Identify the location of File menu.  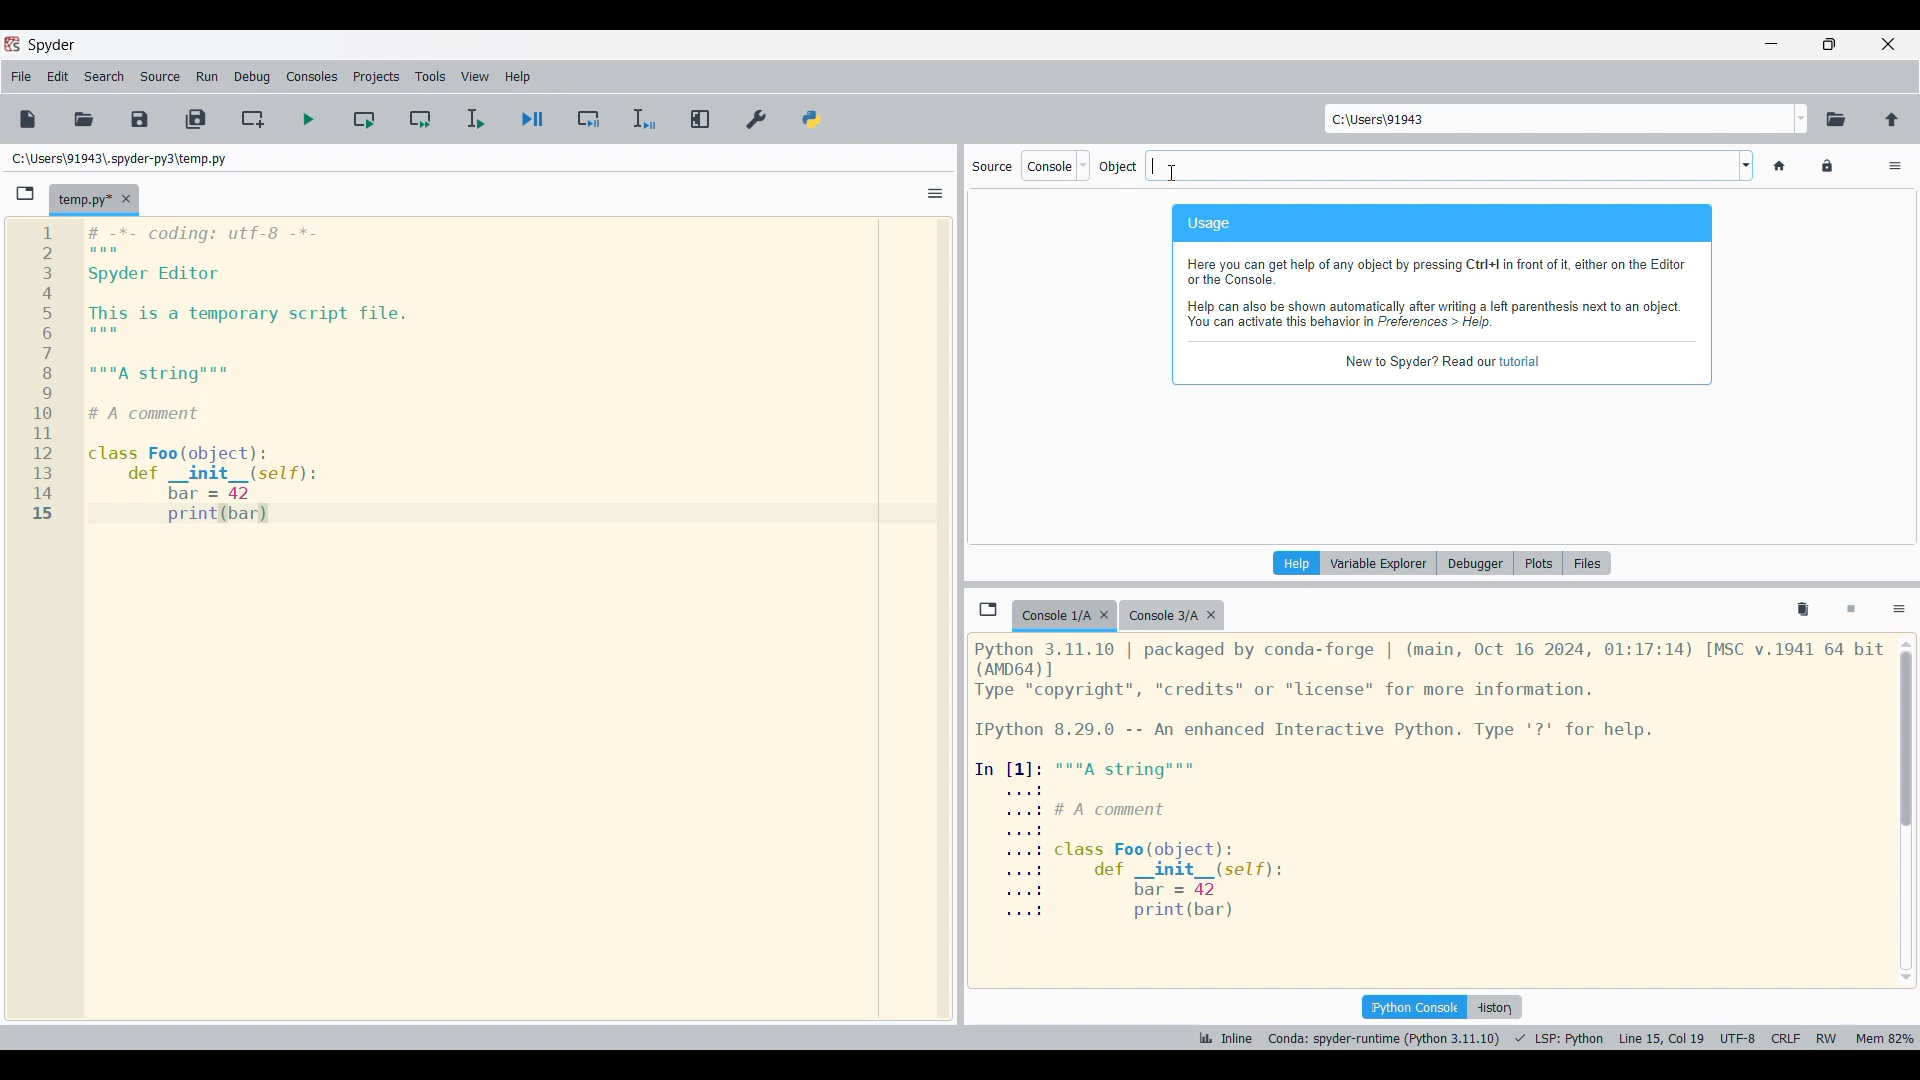
(21, 77).